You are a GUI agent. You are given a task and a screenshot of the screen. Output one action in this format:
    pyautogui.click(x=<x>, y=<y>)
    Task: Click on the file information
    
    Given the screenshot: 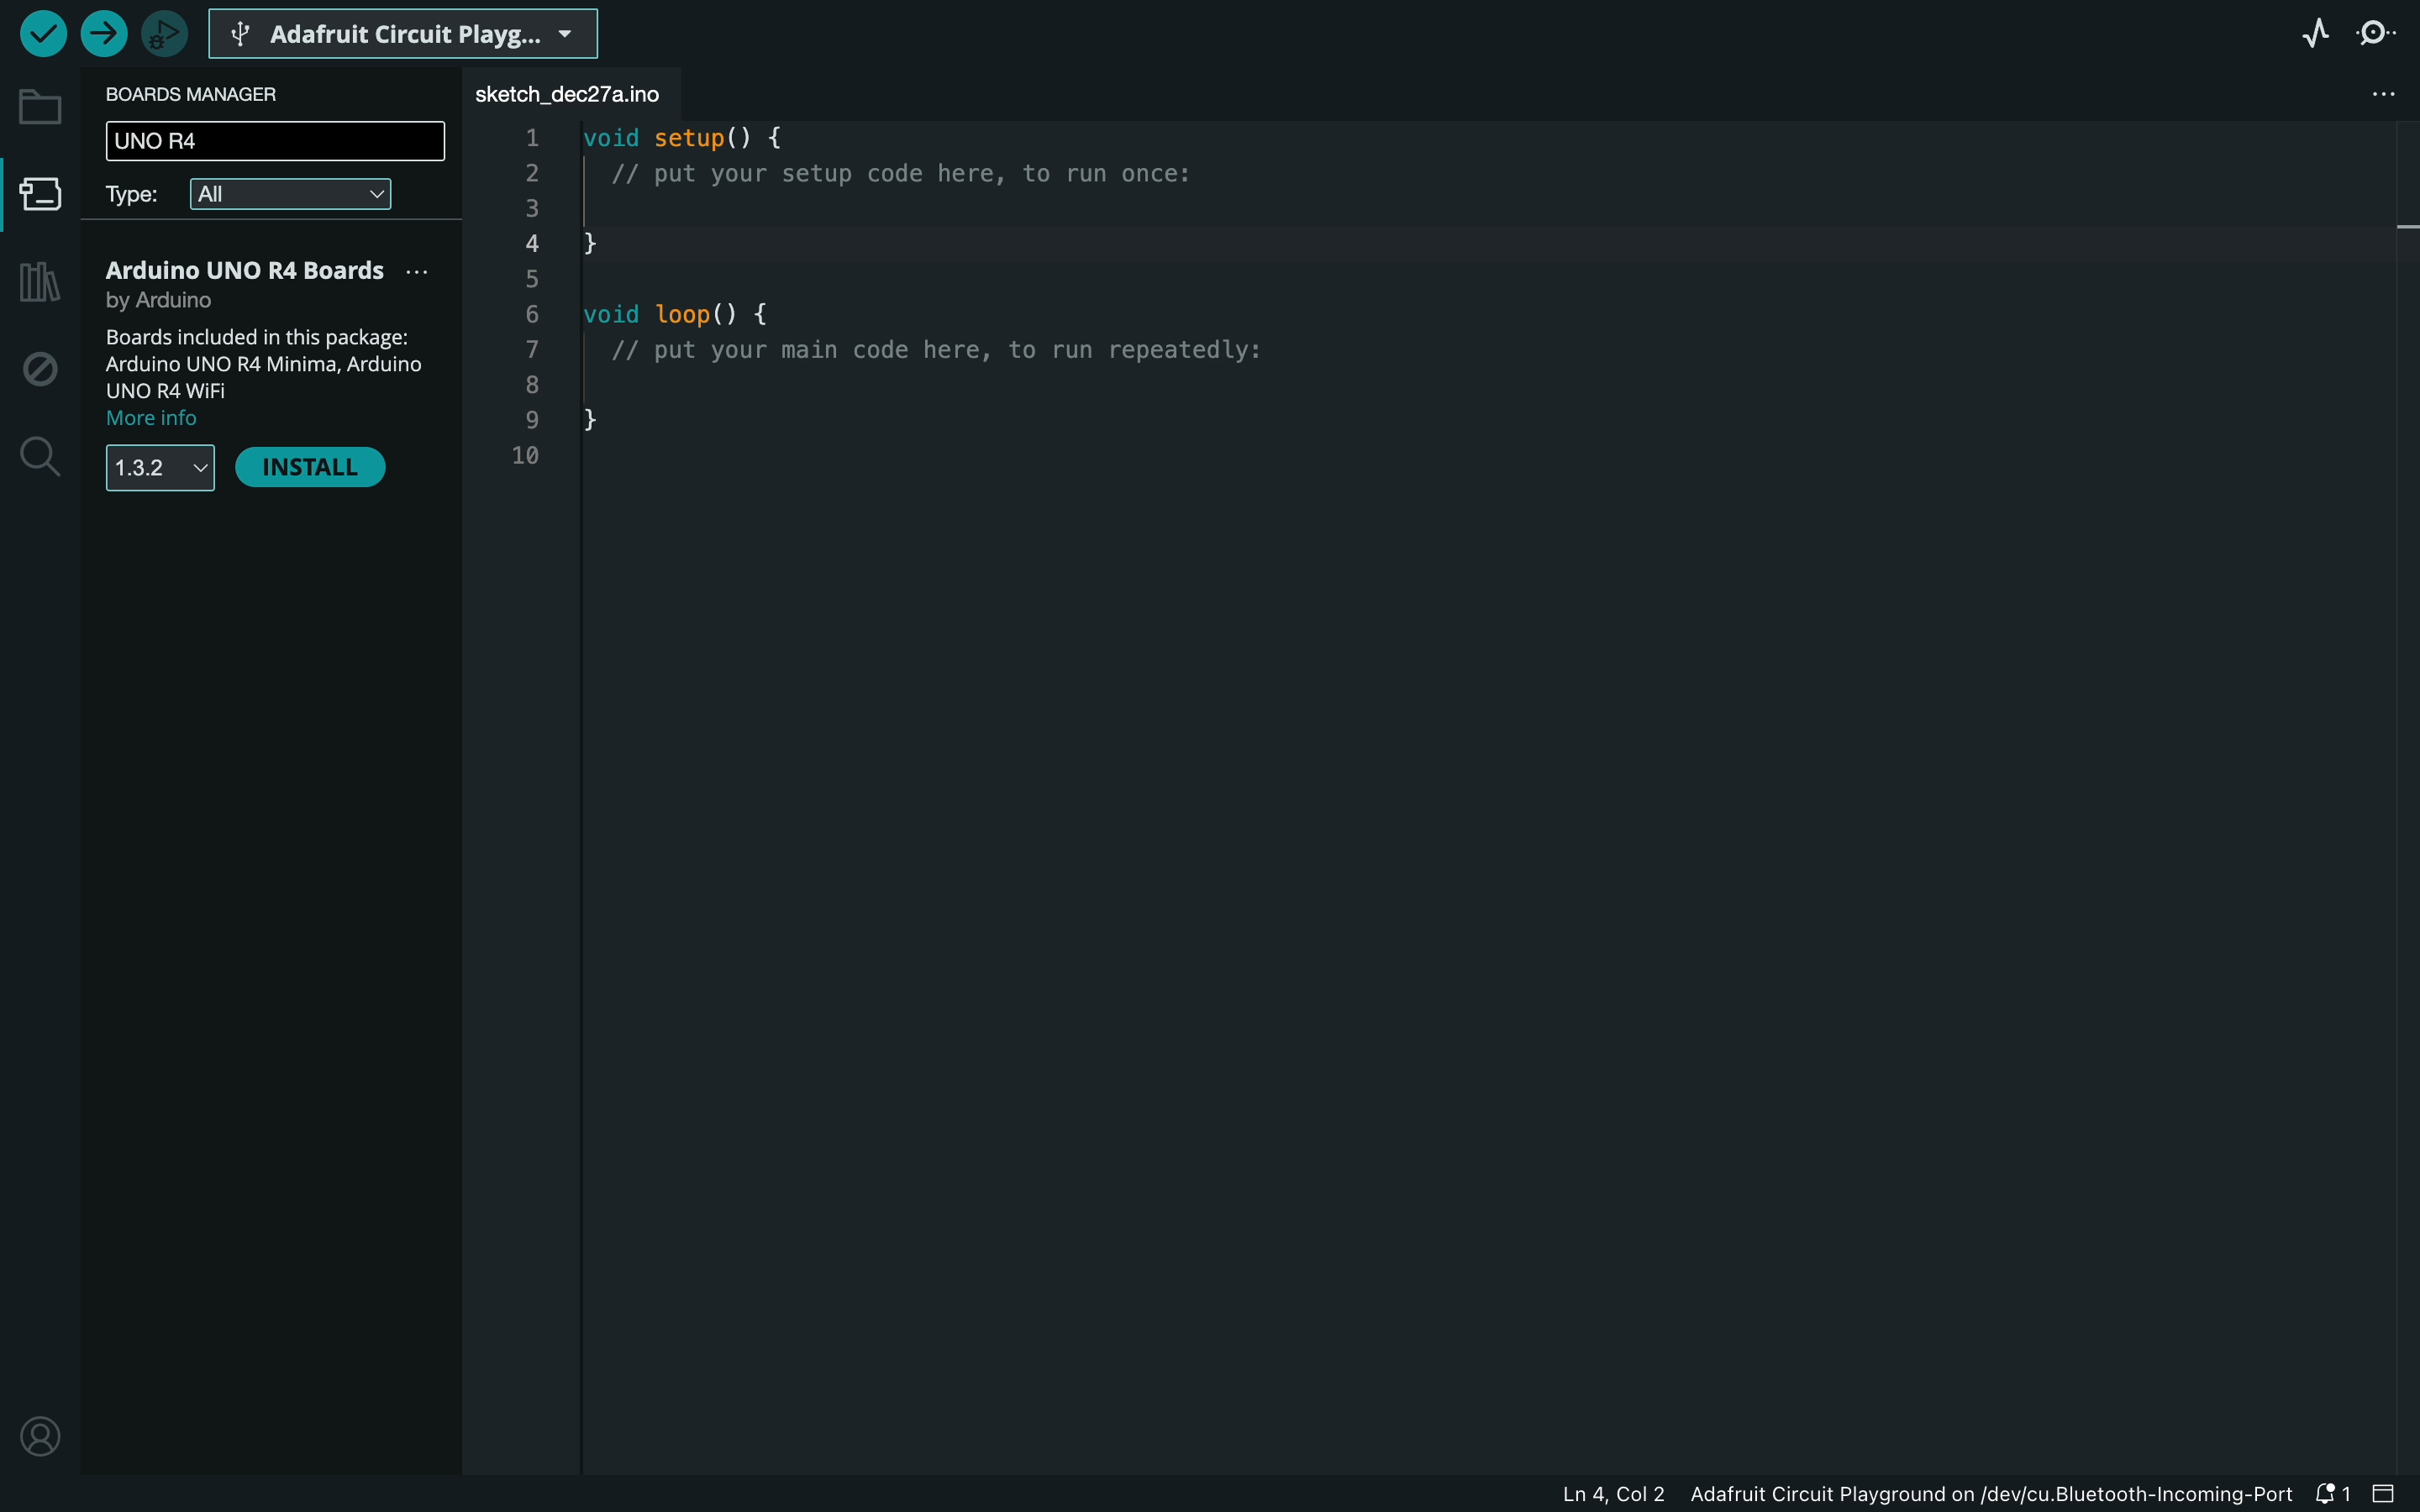 What is the action you would take?
    pyautogui.click(x=1843, y=1499)
    